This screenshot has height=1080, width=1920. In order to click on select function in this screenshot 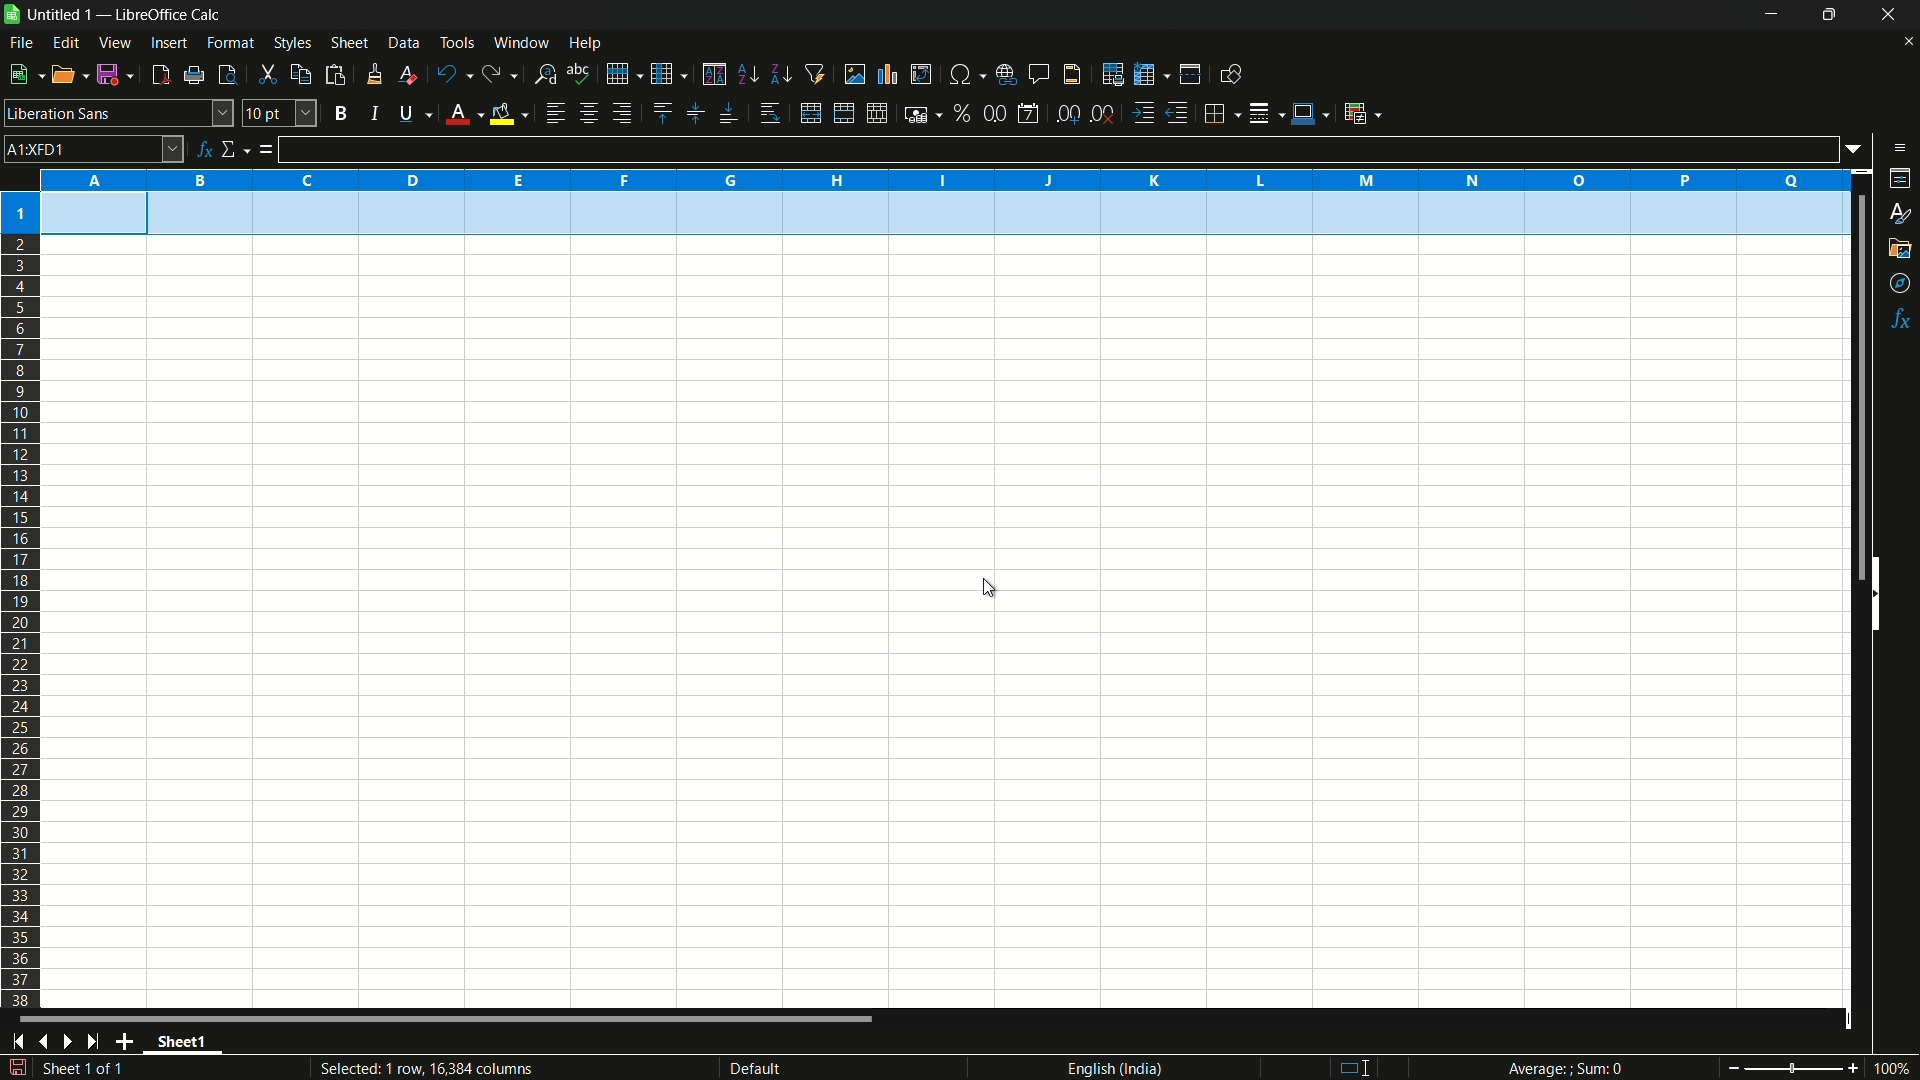, I will do `click(235, 150)`.